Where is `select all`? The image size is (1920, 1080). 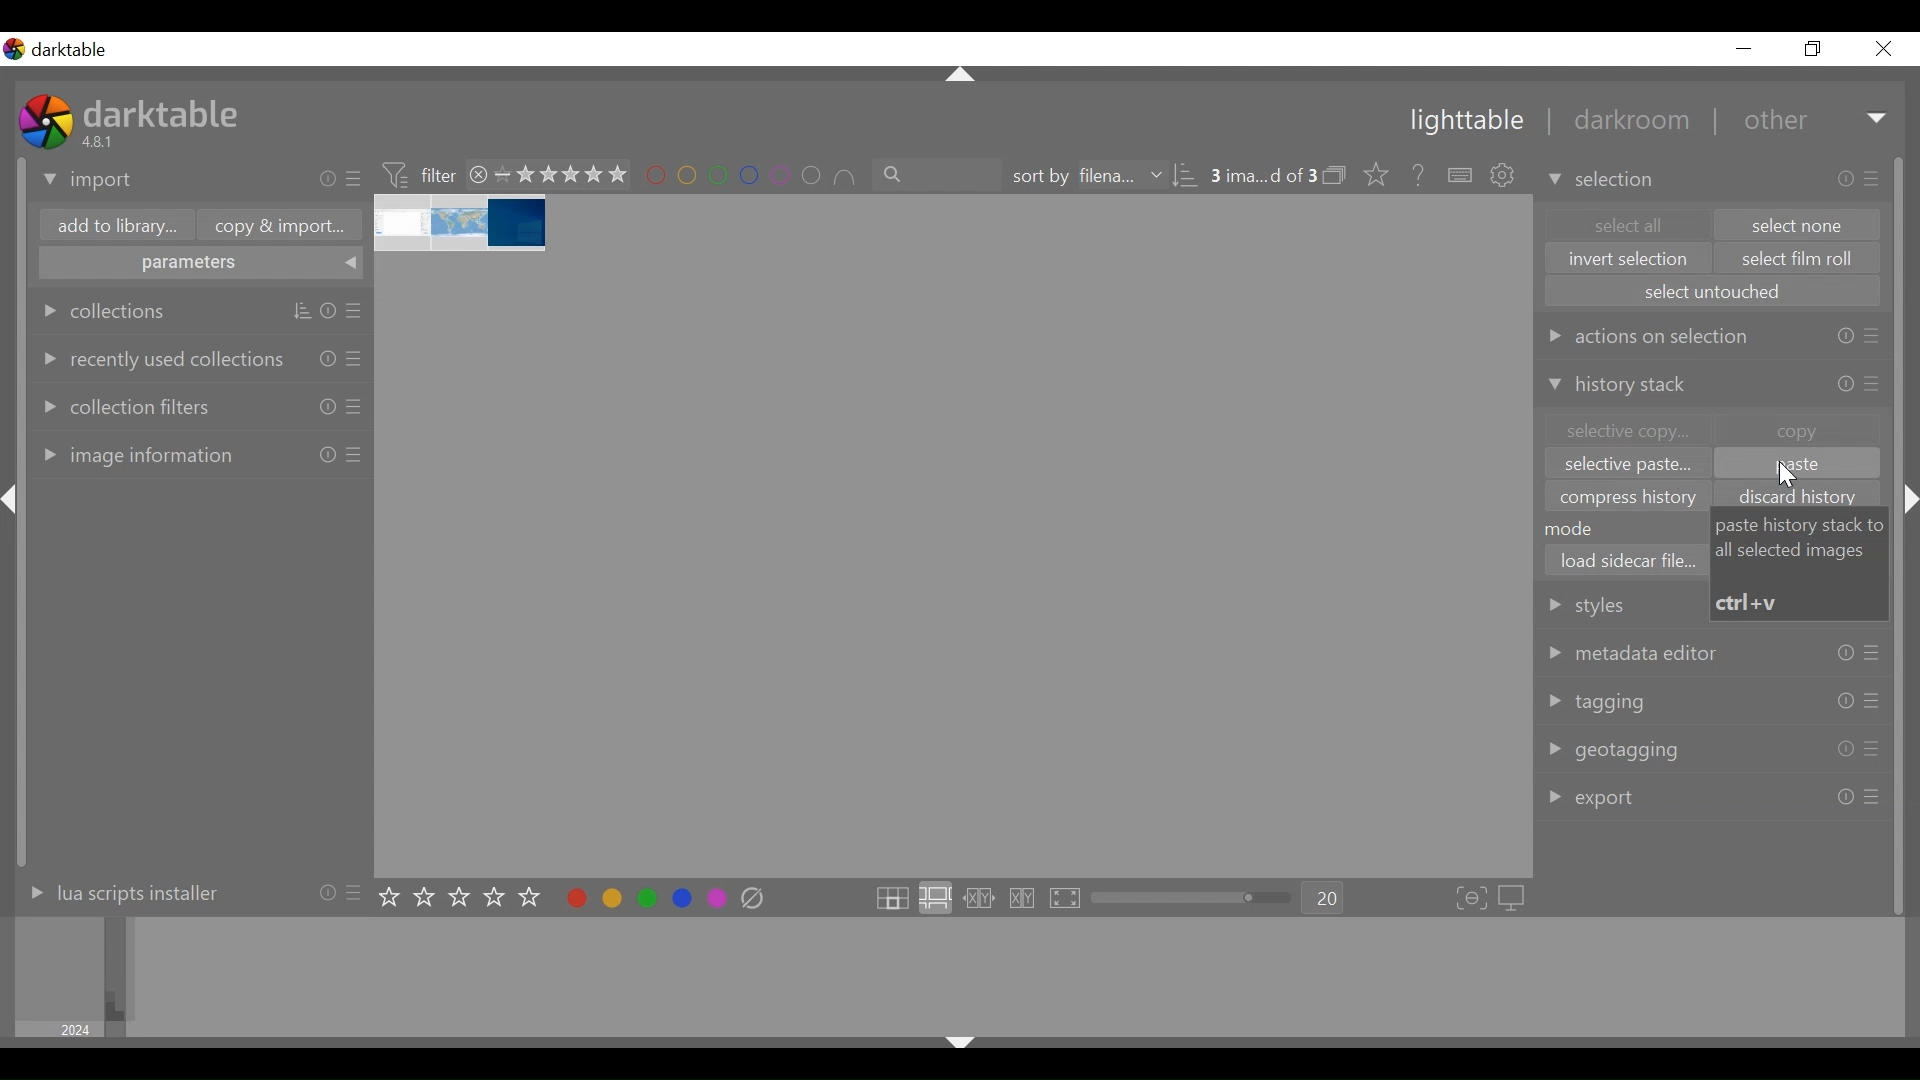
select all is located at coordinates (1625, 224).